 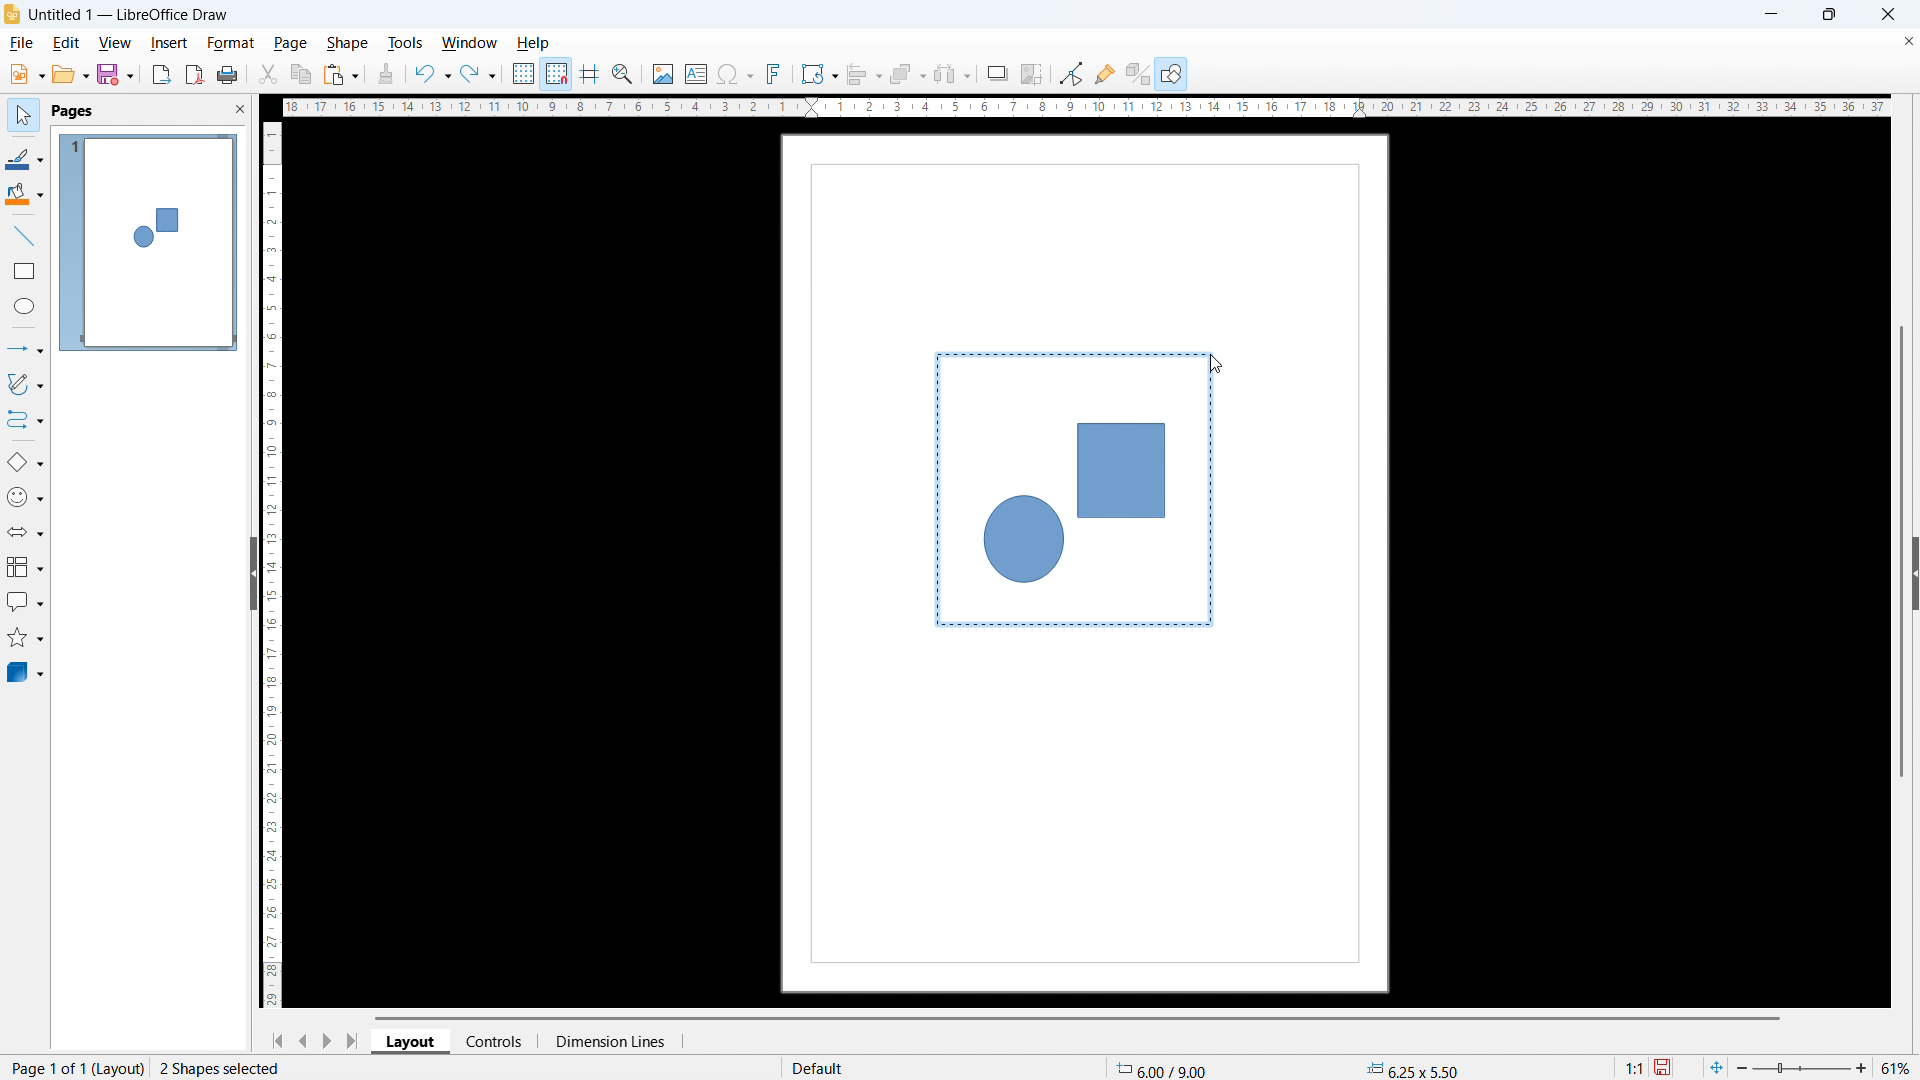 I want to click on fit to page, so click(x=1716, y=1067).